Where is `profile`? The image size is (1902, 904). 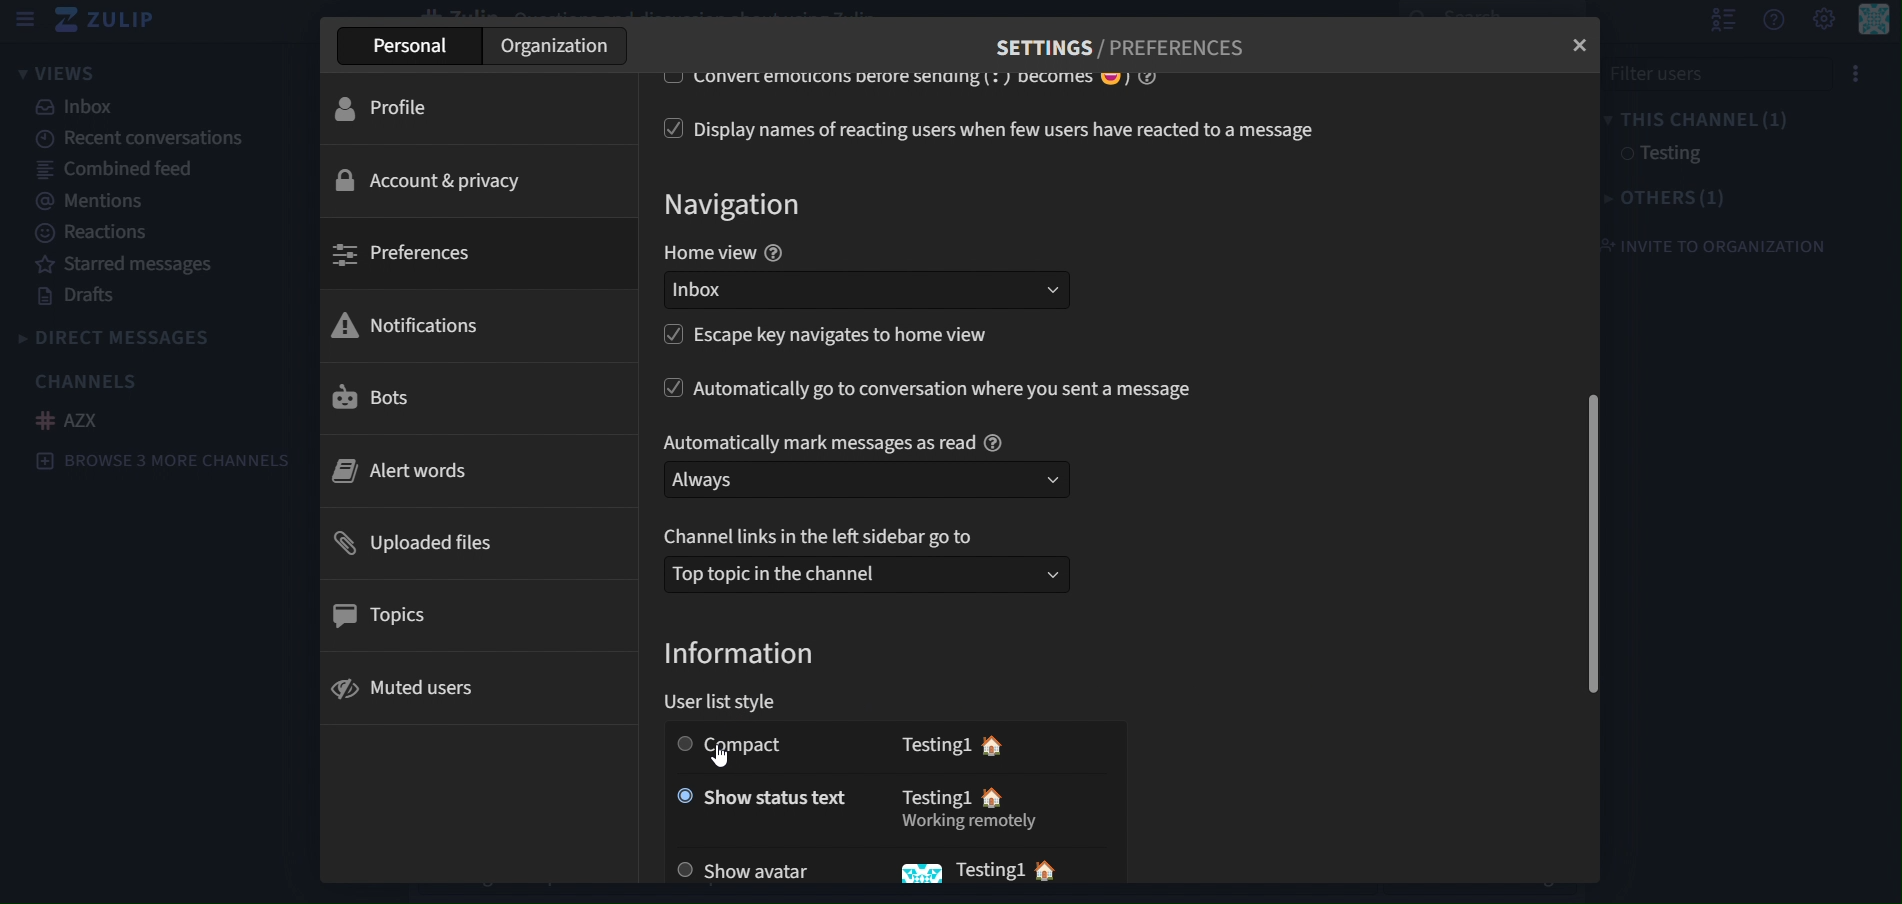
profile is located at coordinates (397, 106).